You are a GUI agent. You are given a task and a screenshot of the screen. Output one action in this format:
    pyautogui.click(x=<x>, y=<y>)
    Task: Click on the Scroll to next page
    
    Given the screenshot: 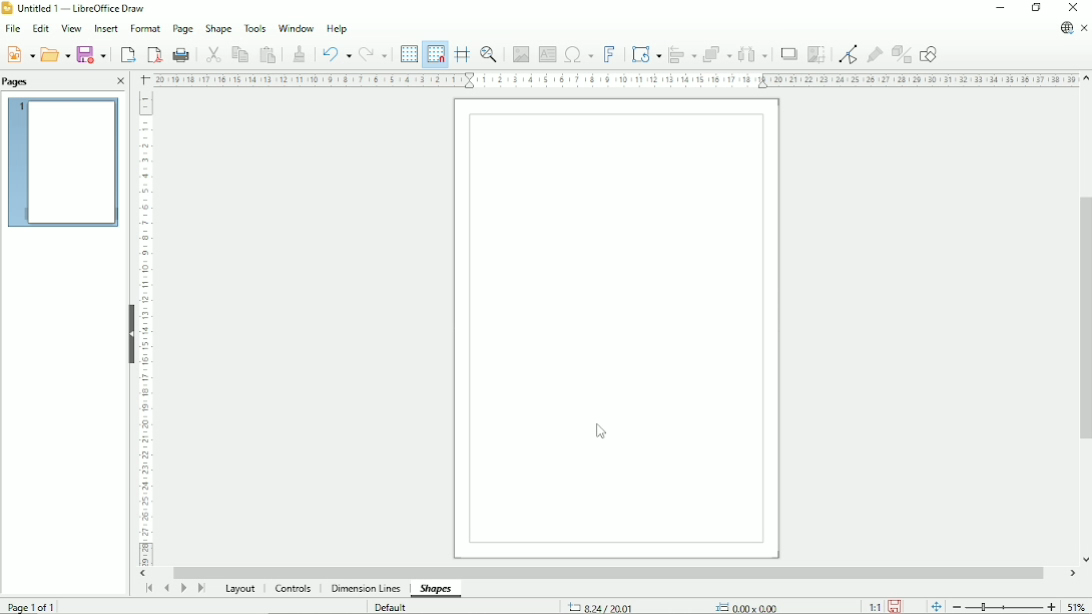 What is the action you would take?
    pyautogui.click(x=183, y=589)
    